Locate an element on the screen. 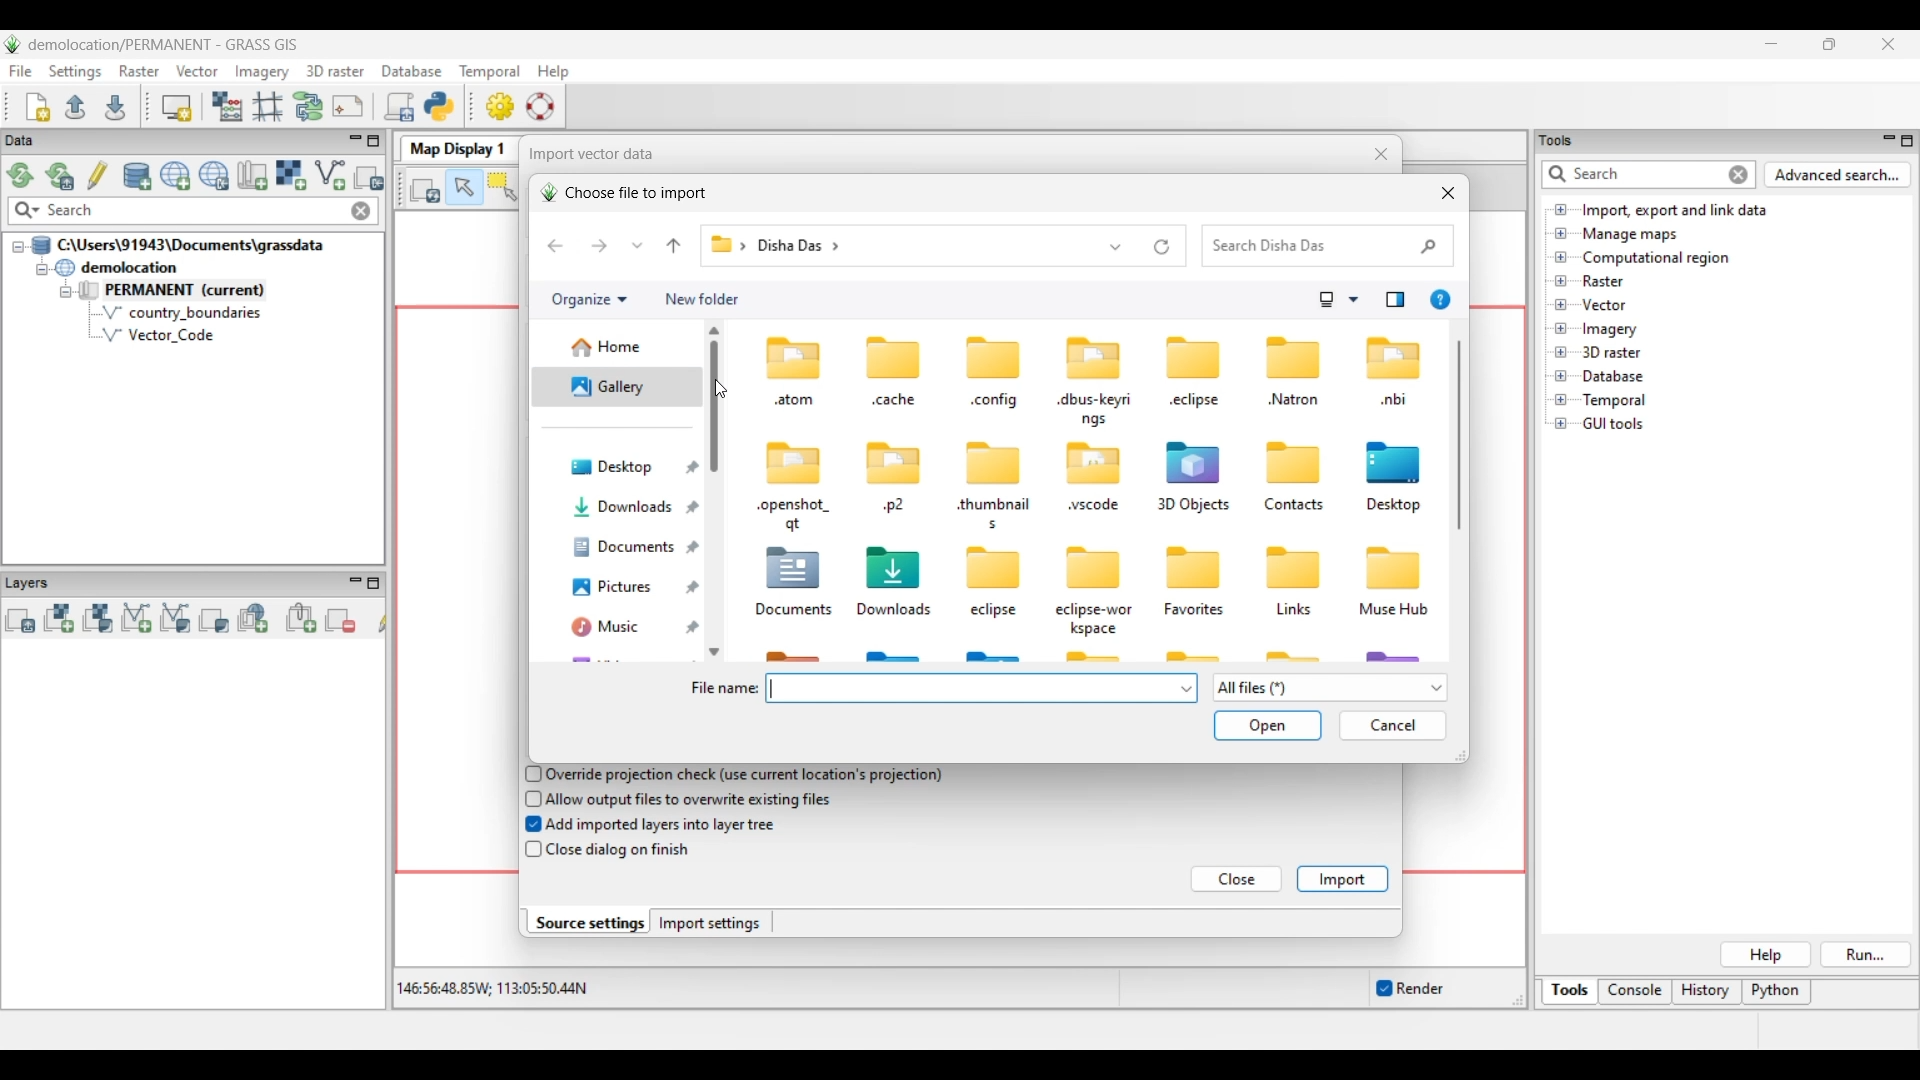 The height and width of the screenshot is (1080, 1920). Type in map for quick search is located at coordinates (195, 211).